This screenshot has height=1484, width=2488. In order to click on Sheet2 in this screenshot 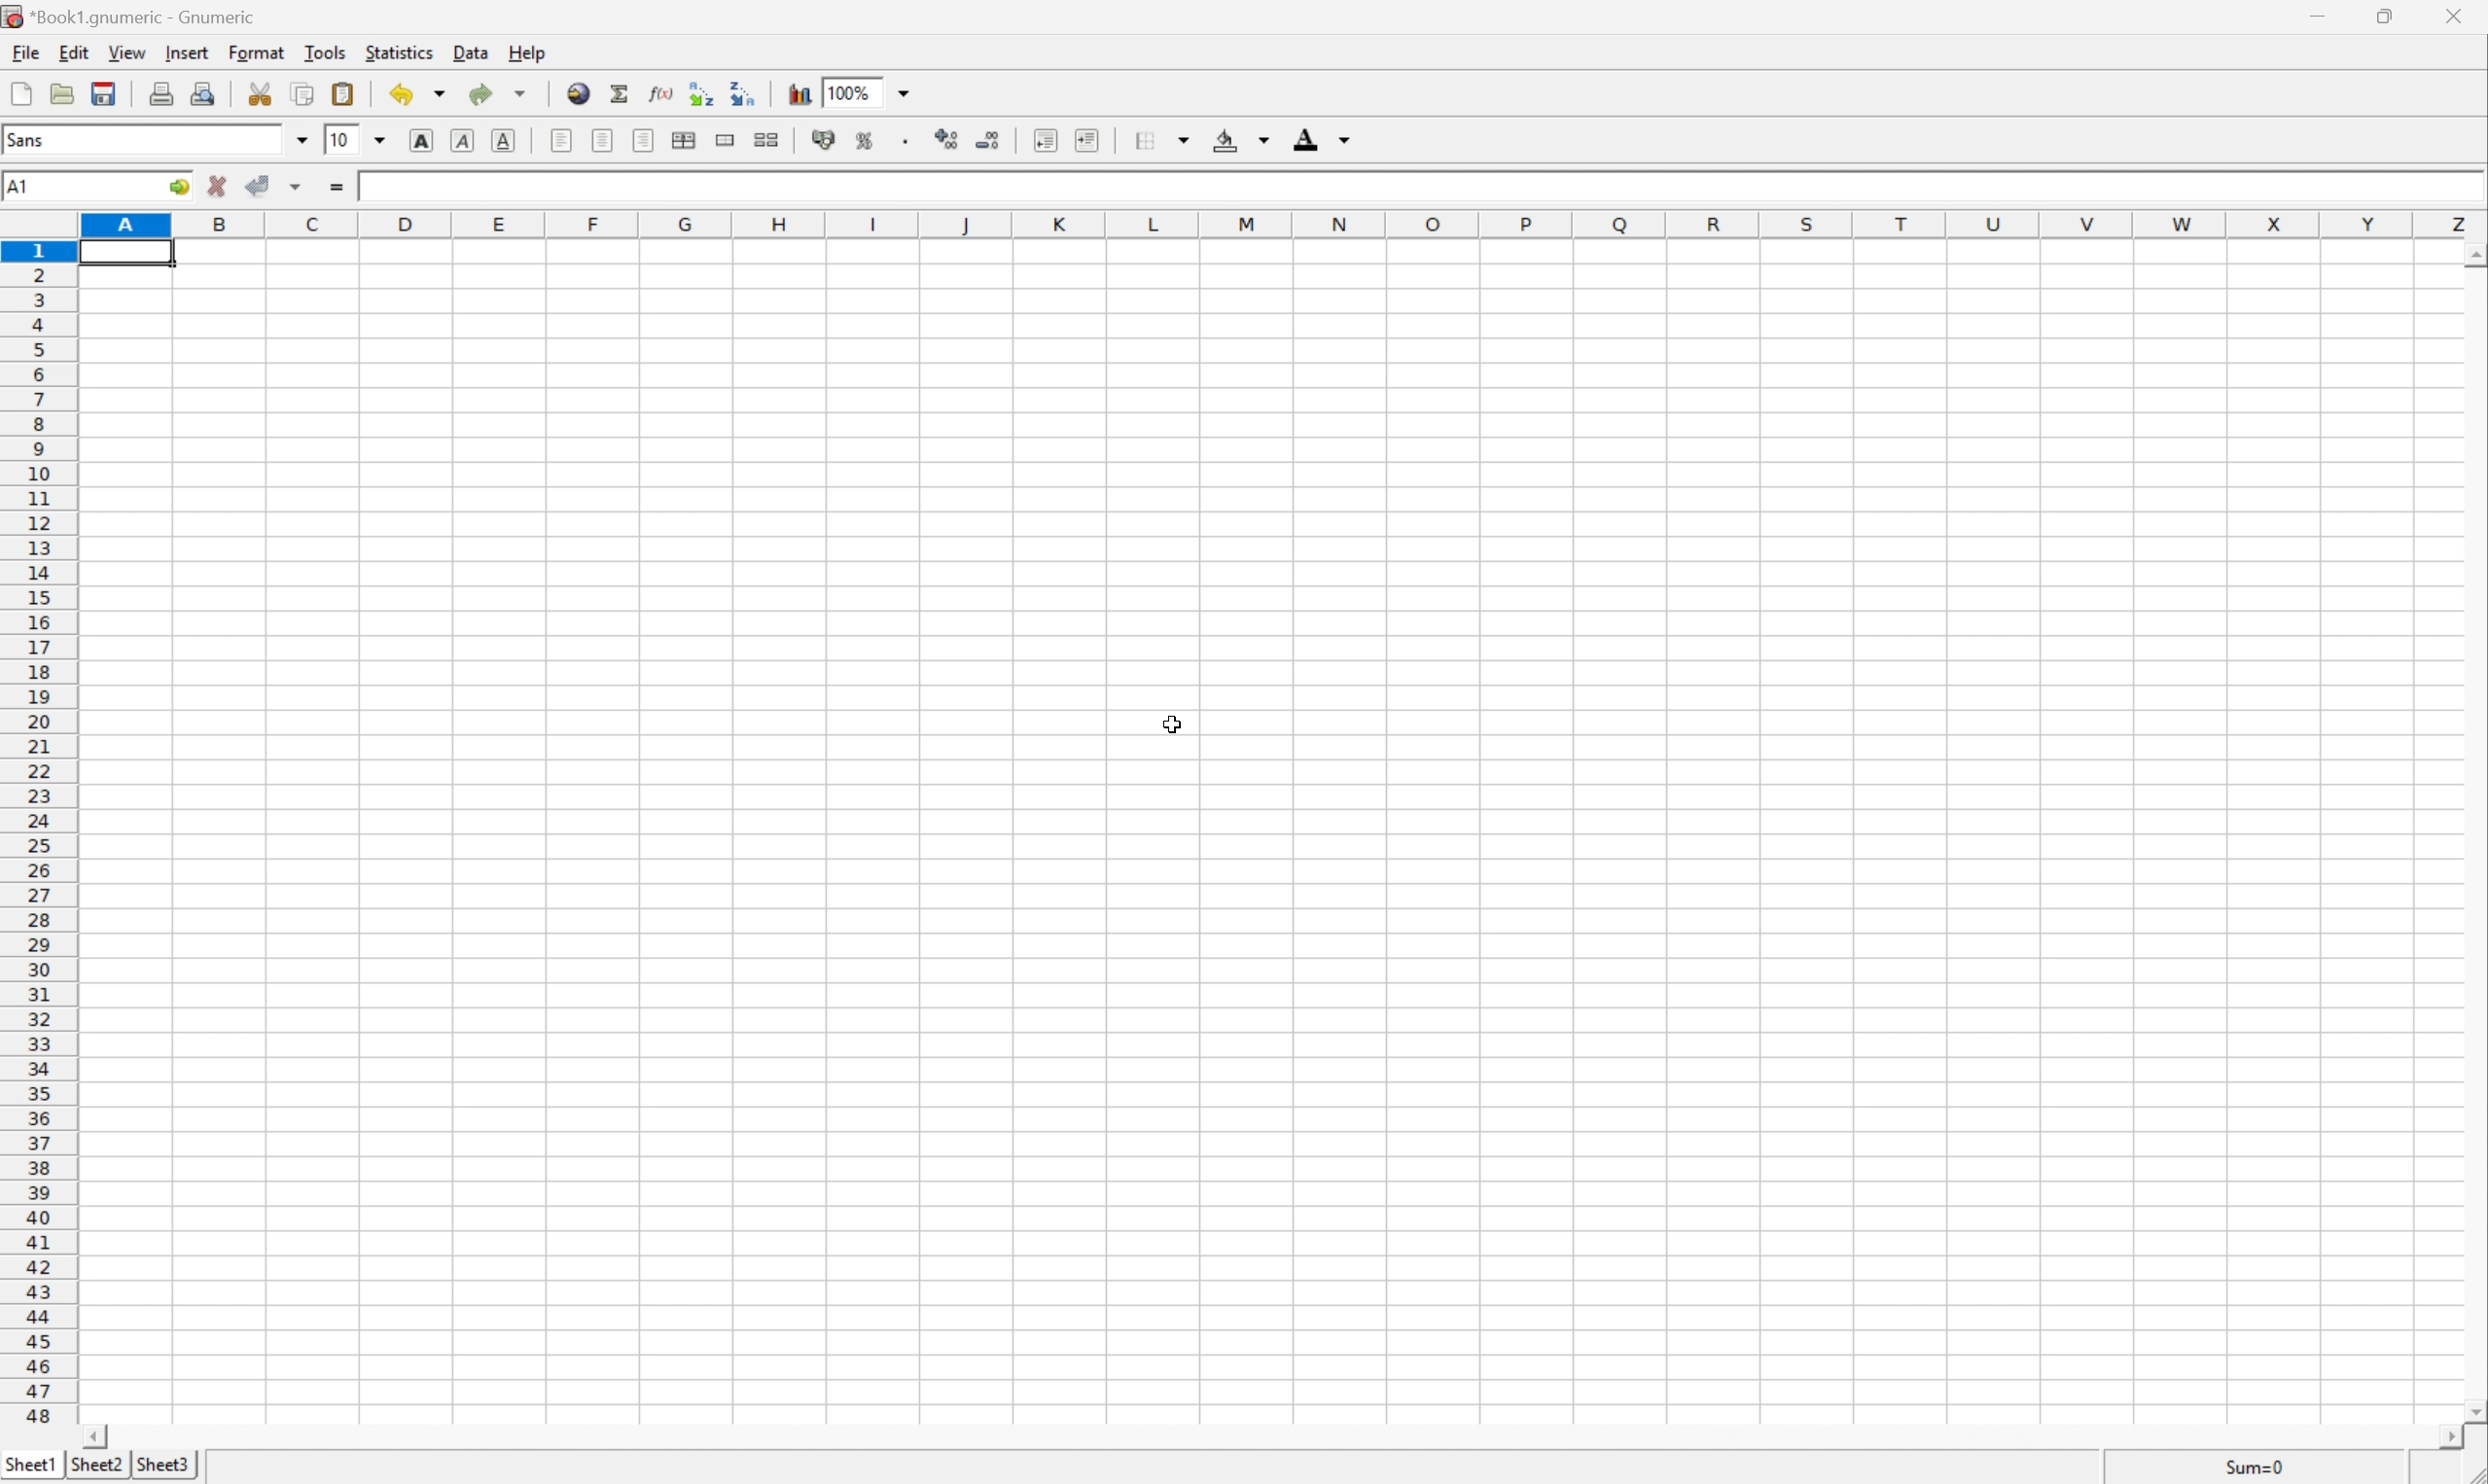, I will do `click(159, 1466)`.